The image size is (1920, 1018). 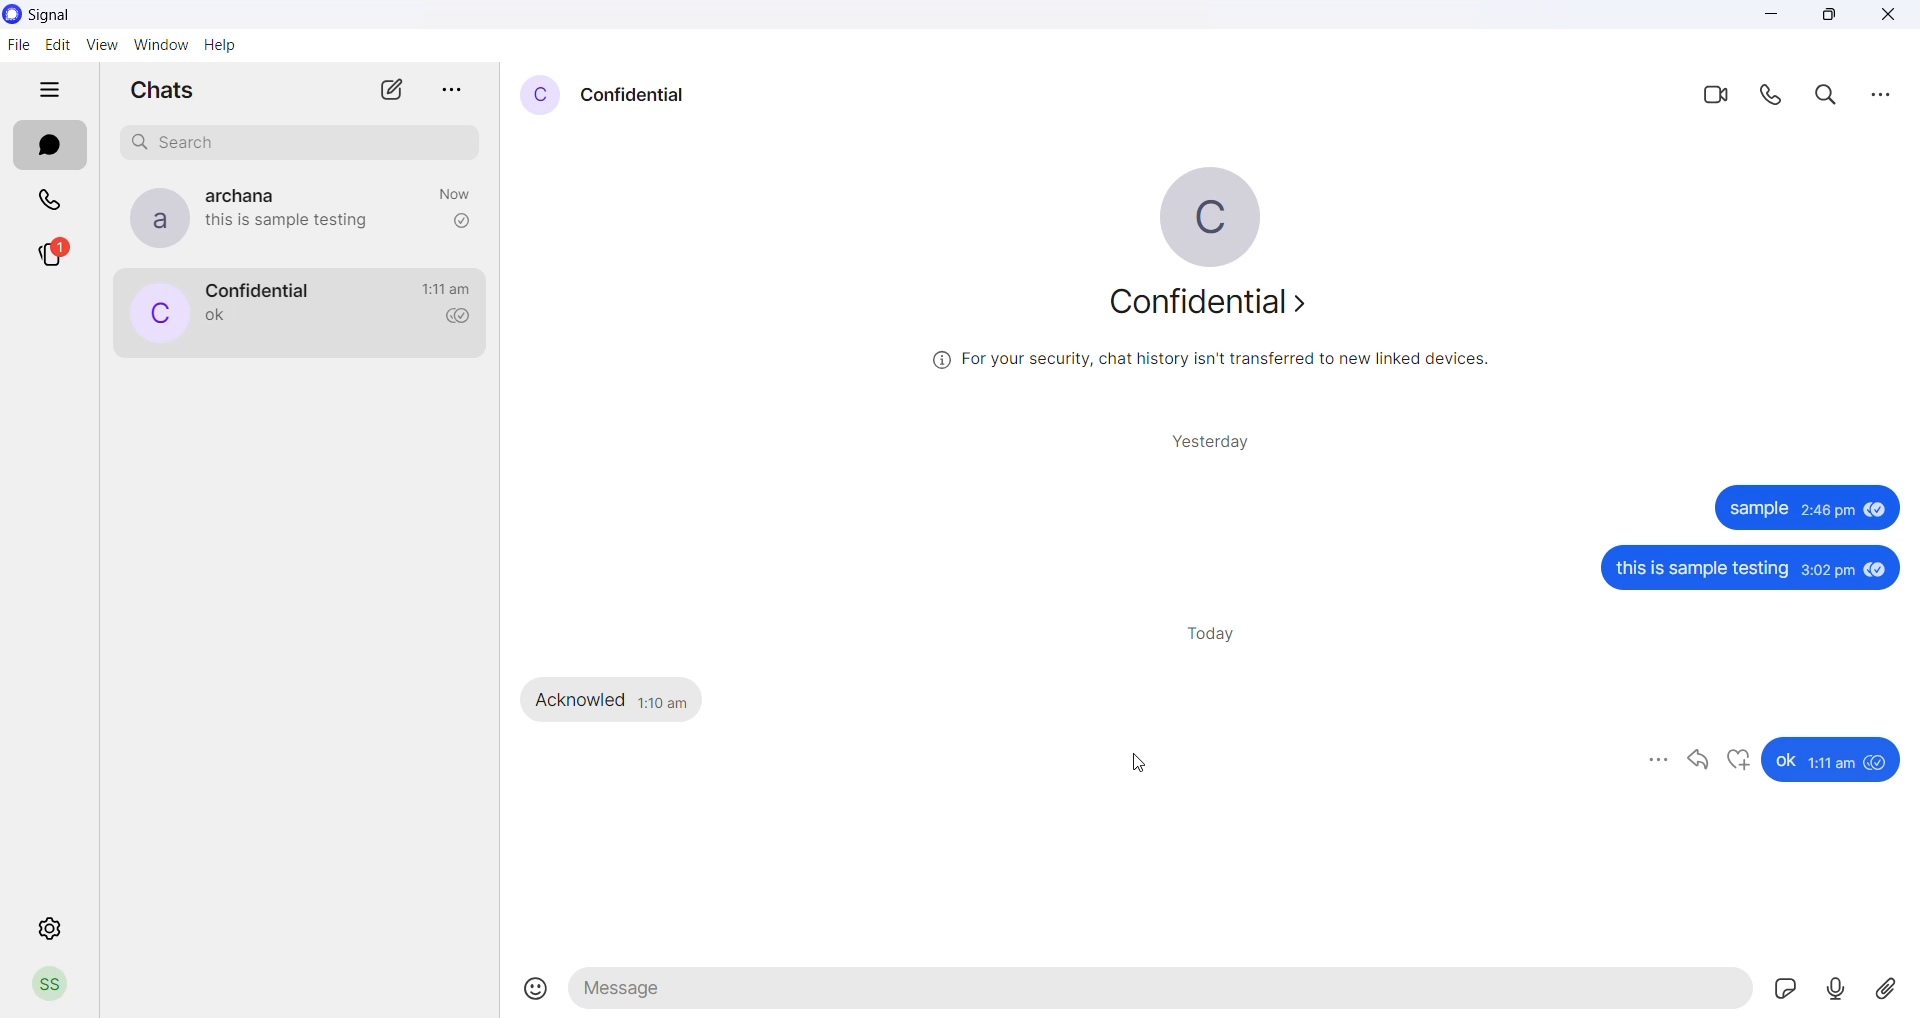 What do you see at coordinates (305, 139) in the screenshot?
I see `search box` at bounding box center [305, 139].